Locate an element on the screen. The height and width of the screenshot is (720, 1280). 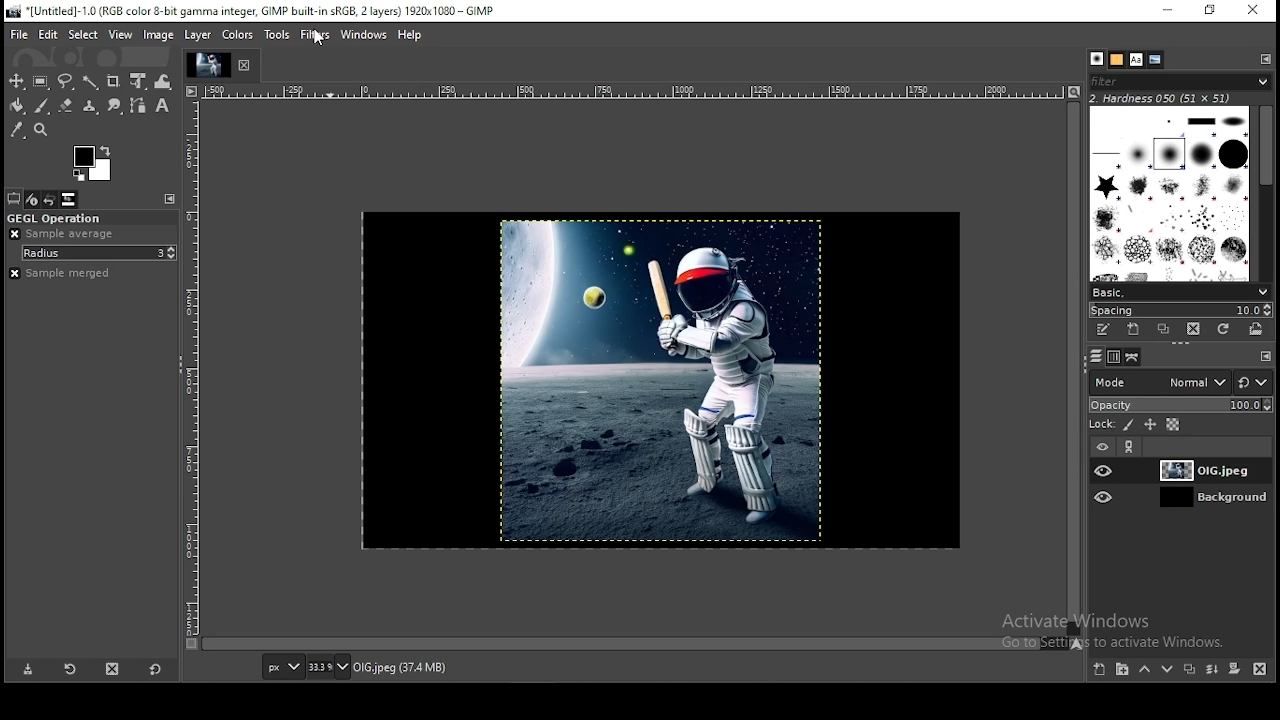
restore tool preset is located at coordinates (74, 672).